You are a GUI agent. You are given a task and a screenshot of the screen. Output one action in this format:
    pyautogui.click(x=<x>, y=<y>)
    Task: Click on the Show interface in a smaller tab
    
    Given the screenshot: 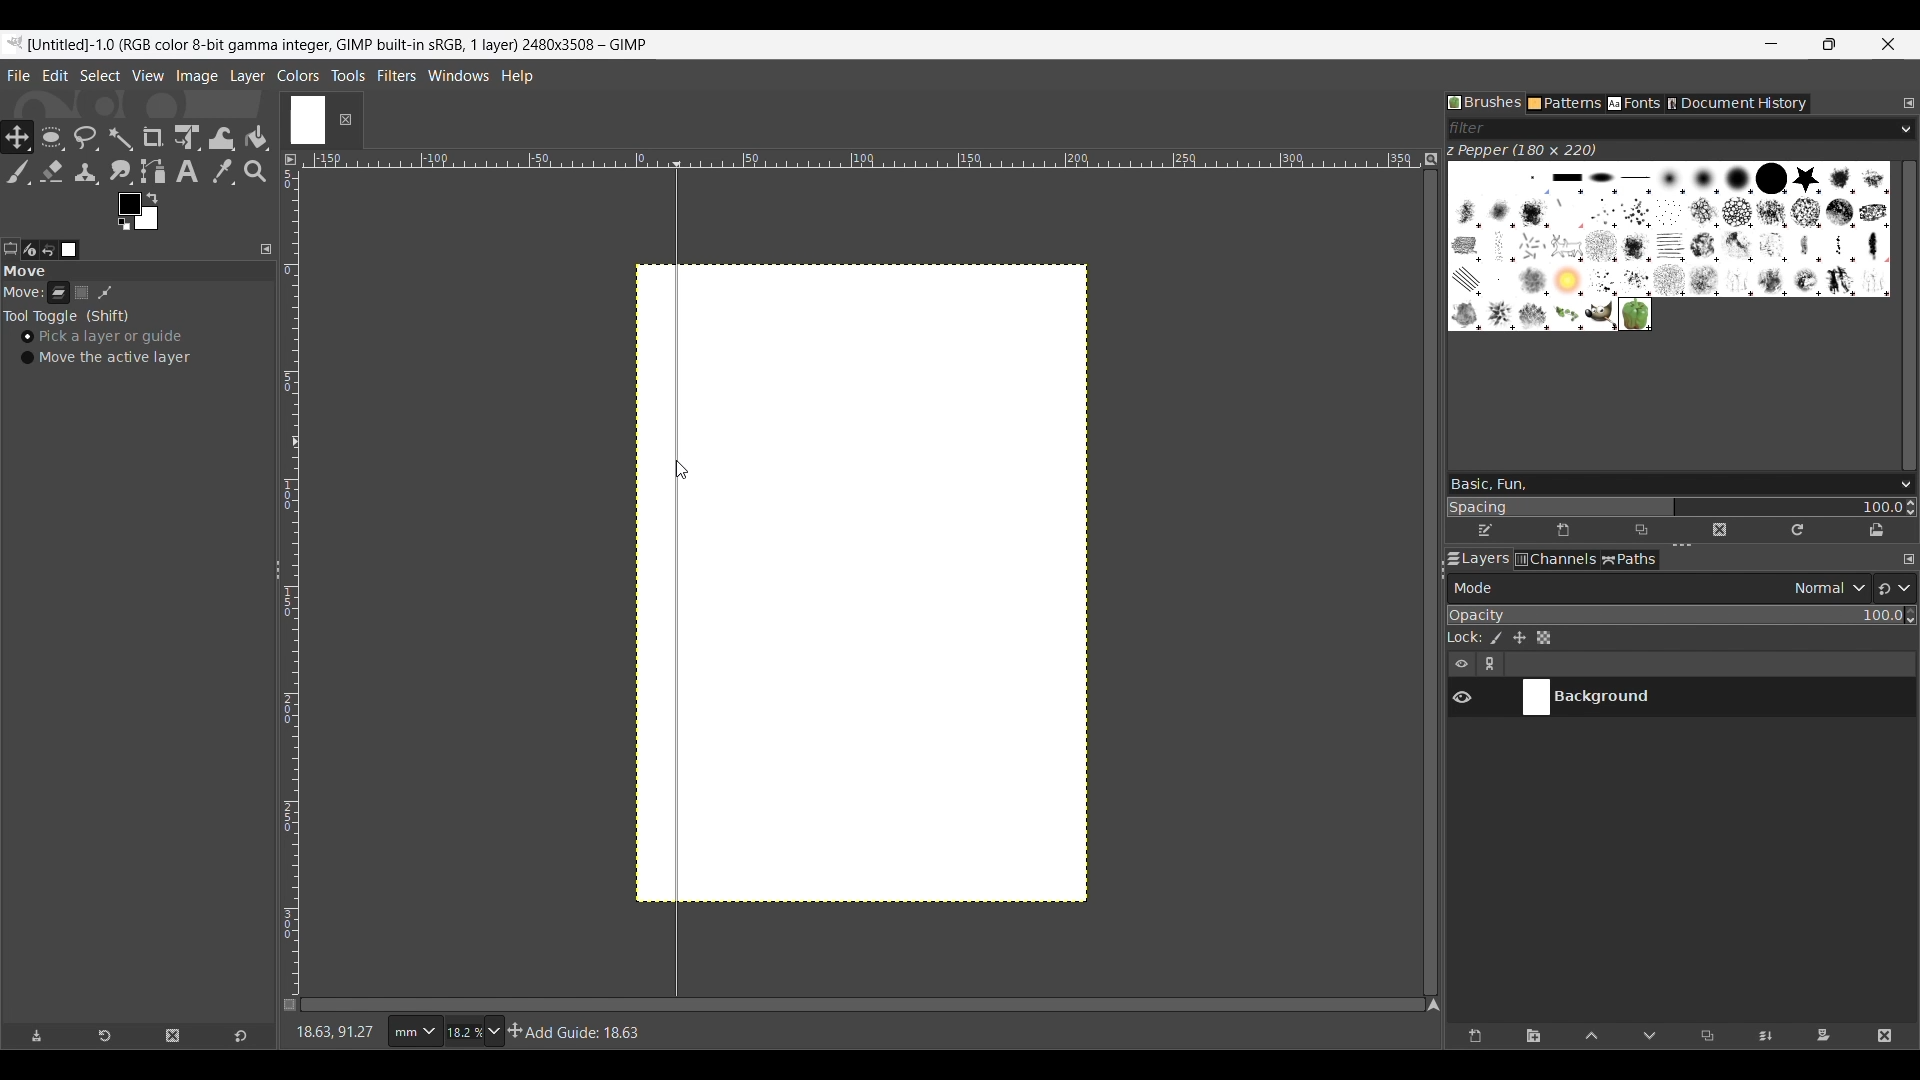 What is the action you would take?
    pyautogui.click(x=1829, y=44)
    